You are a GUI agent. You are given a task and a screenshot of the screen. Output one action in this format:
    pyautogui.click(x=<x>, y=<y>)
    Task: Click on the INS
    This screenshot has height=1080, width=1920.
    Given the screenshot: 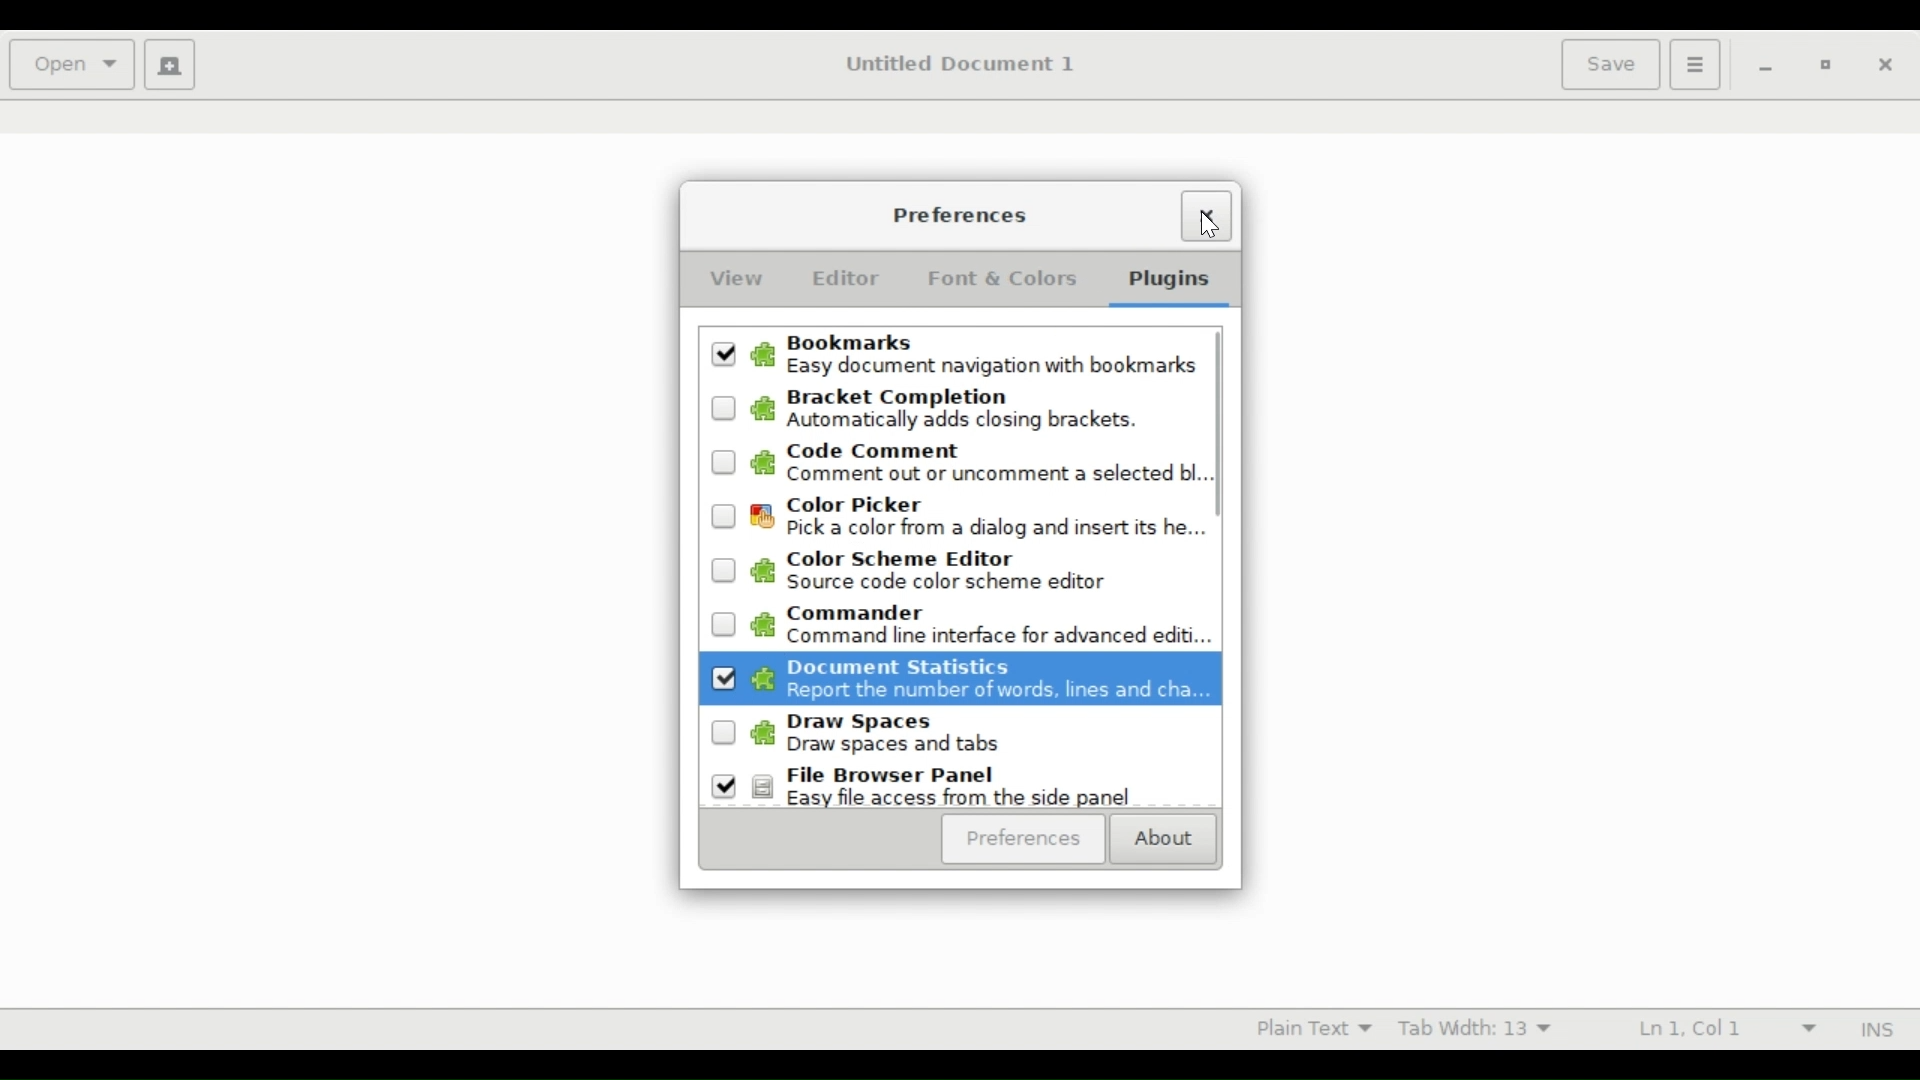 What is the action you would take?
    pyautogui.click(x=1873, y=1029)
    